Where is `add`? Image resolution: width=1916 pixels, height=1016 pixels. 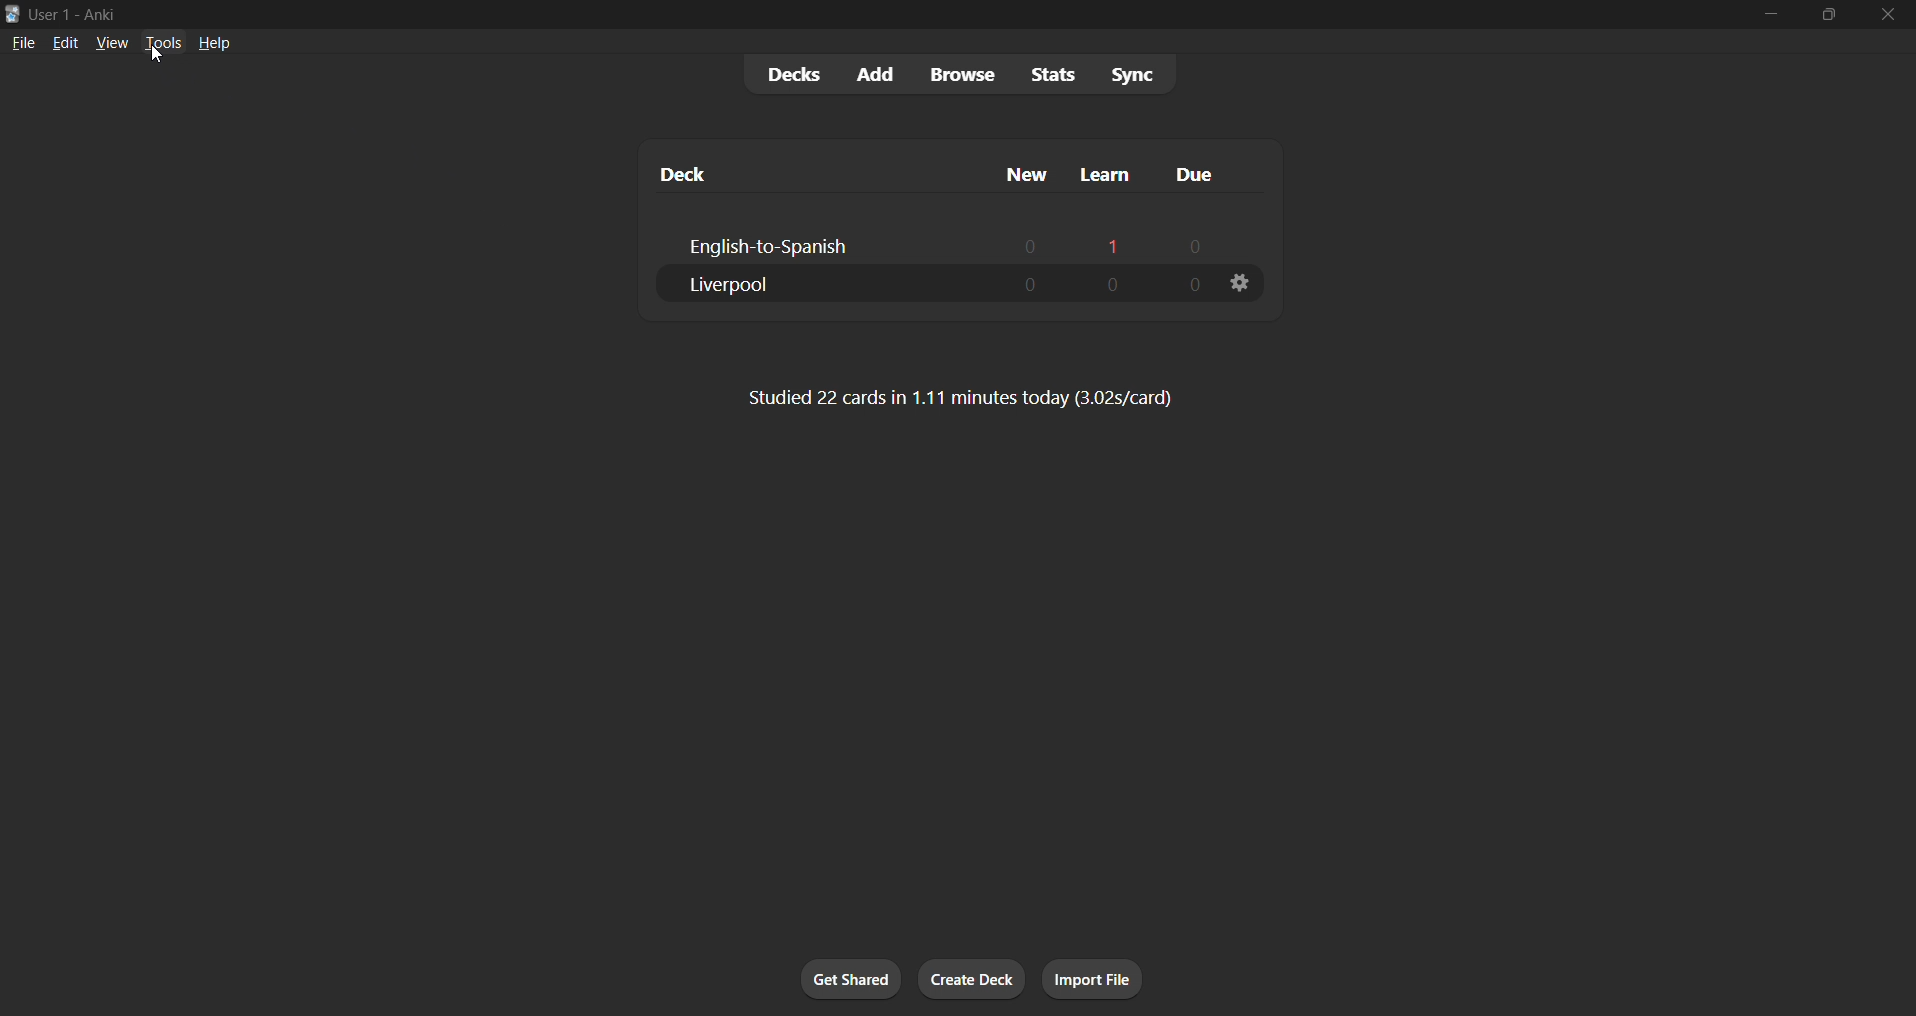
add is located at coordinates (871, 70).